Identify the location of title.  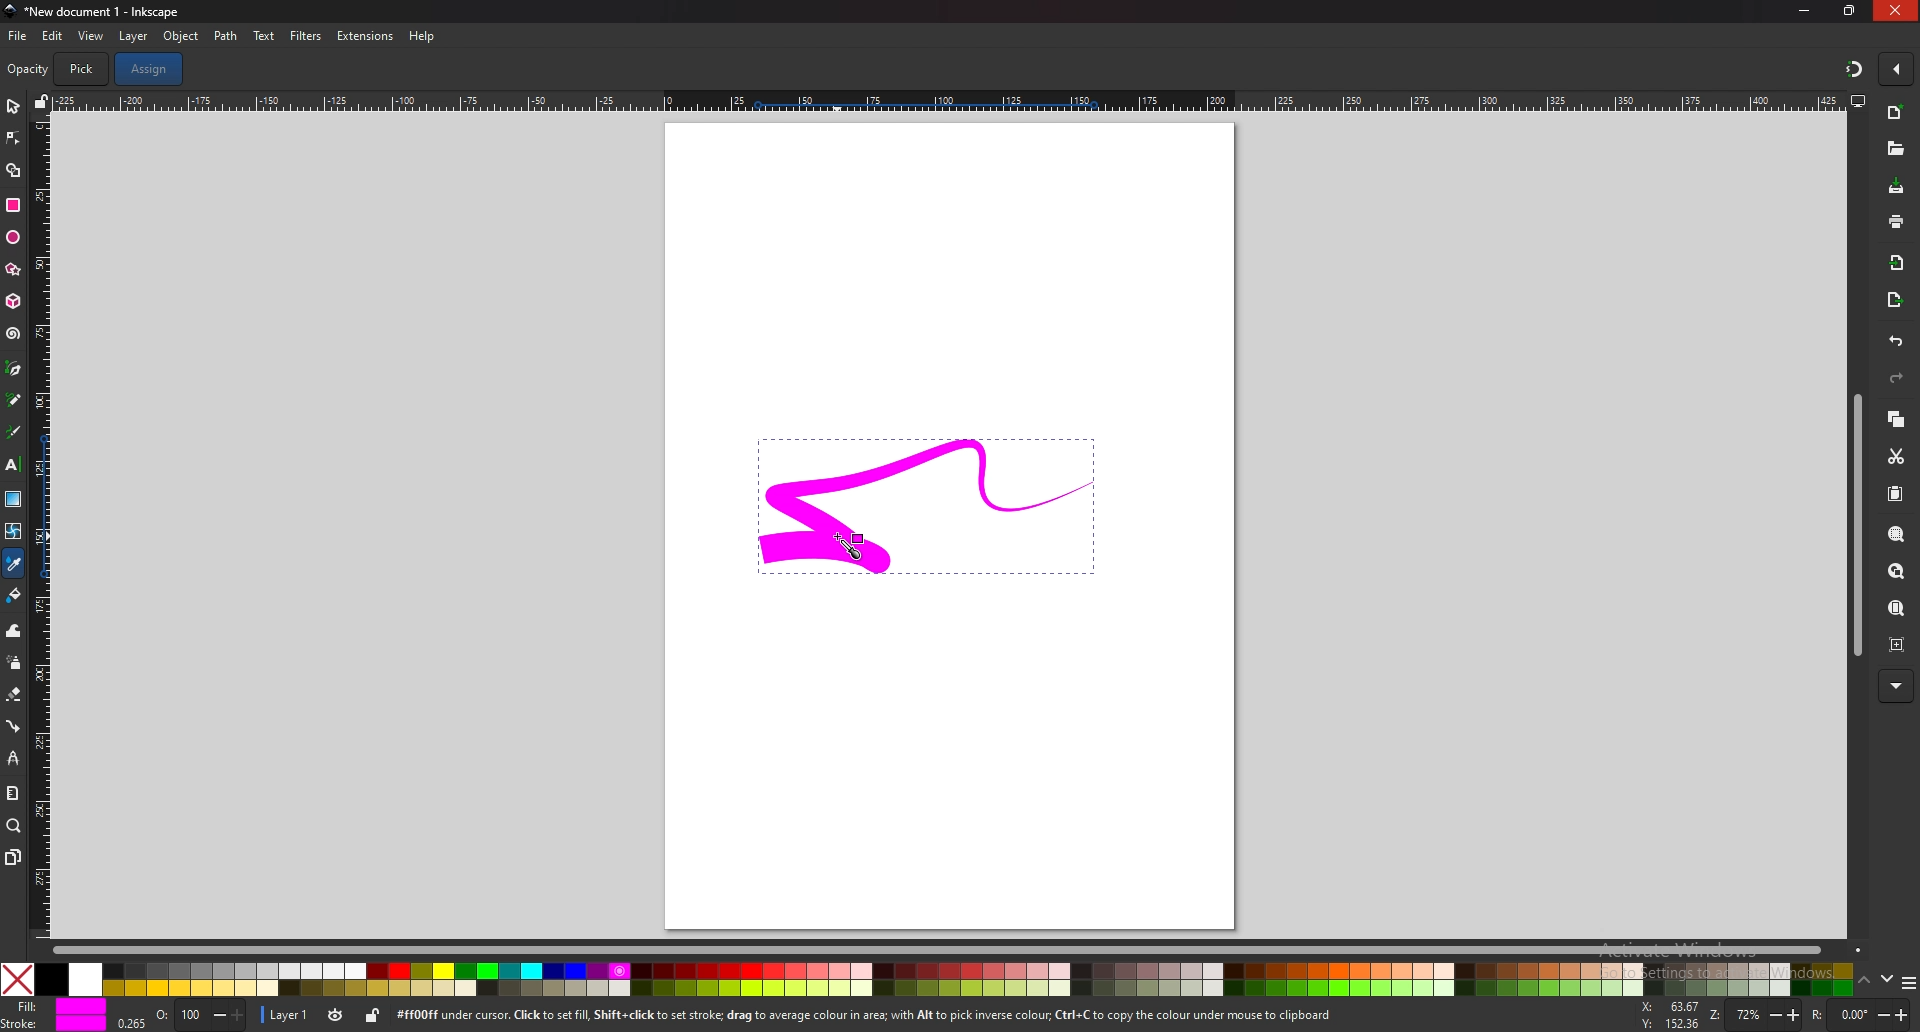
(106, 12).